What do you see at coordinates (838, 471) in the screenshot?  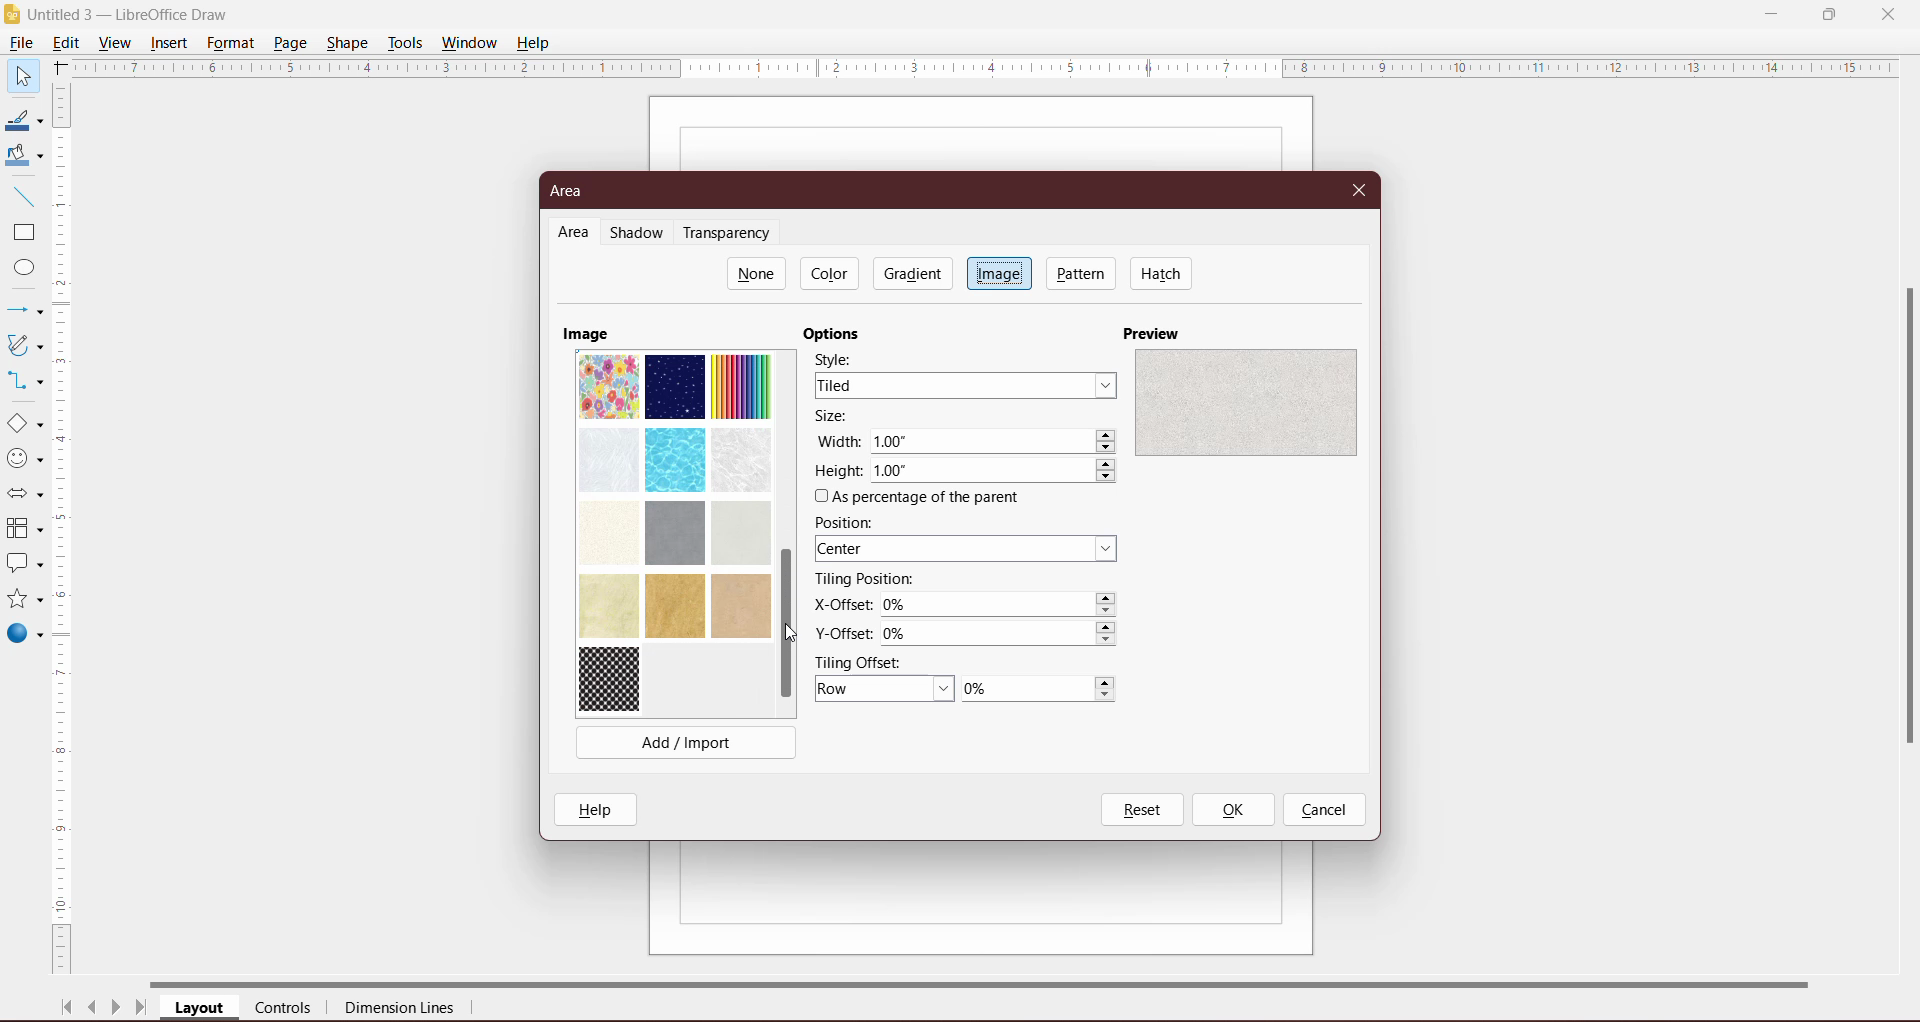 I see `Height` at bounding box center [838, 471].